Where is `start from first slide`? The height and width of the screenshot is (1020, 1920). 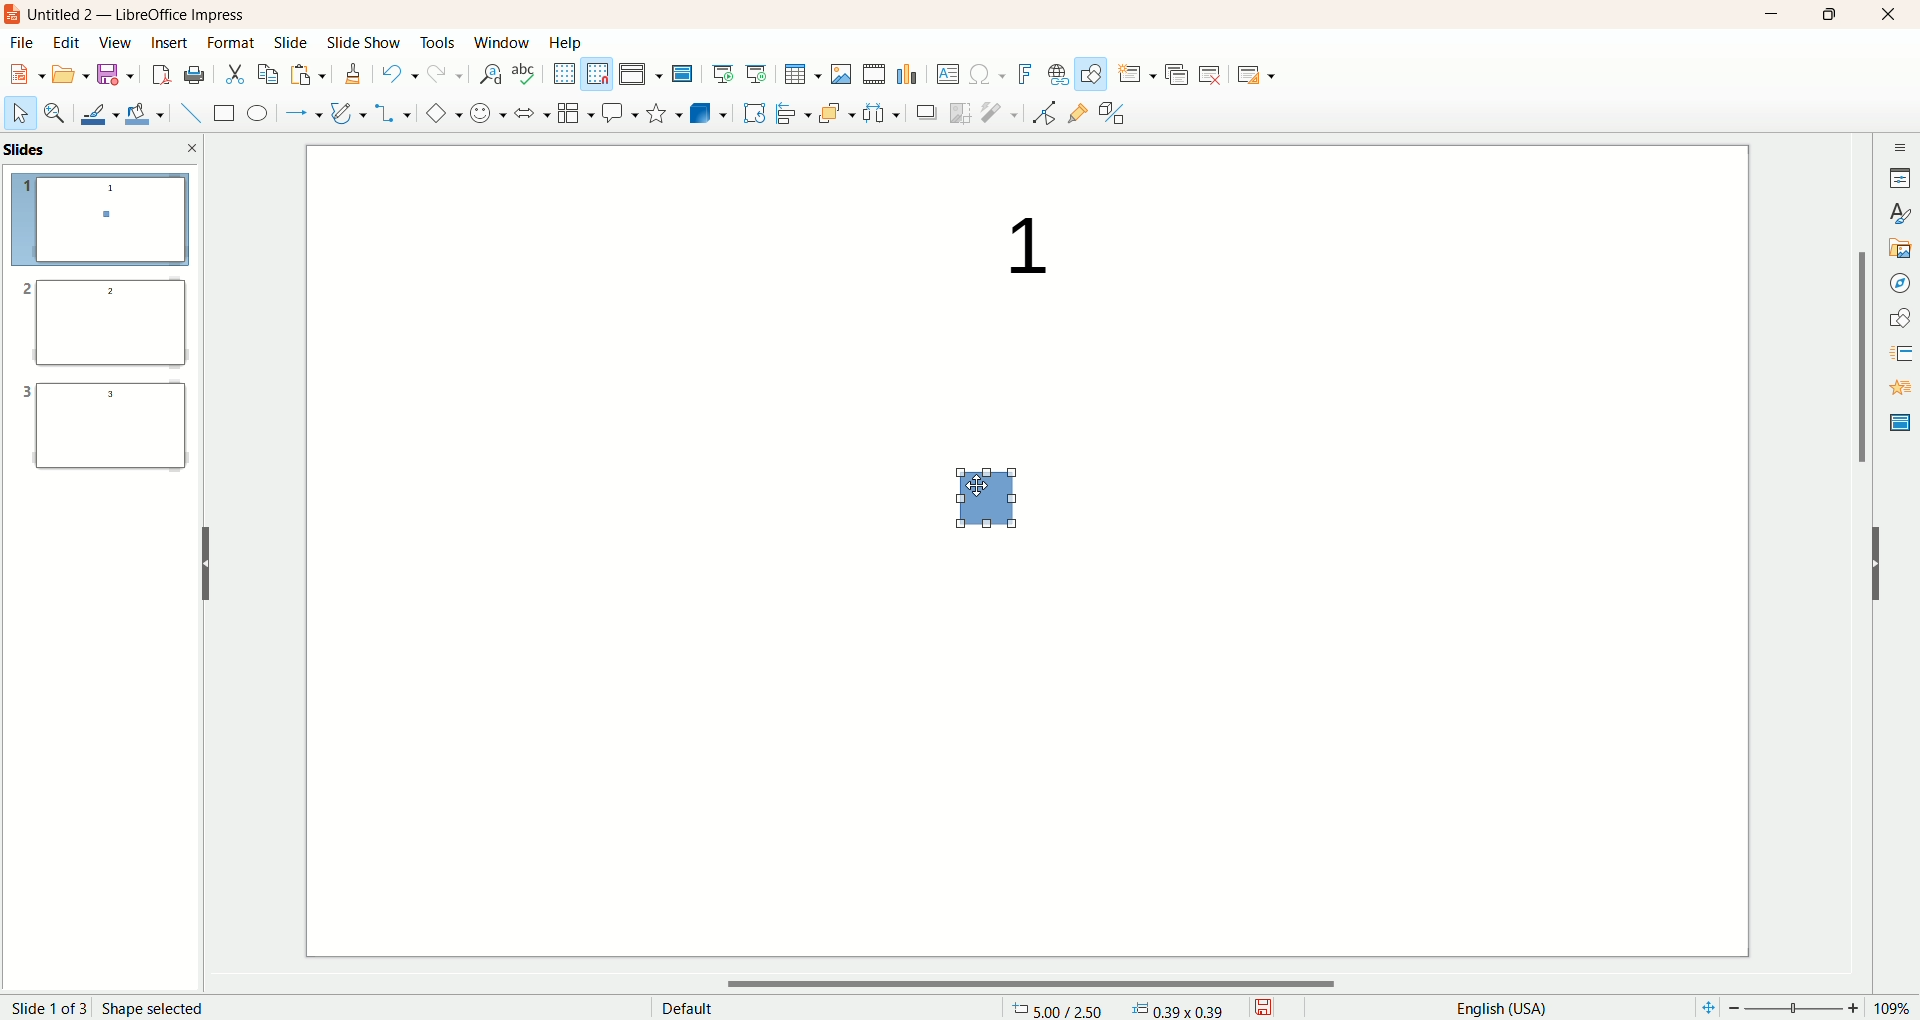 start from first slide is located at coordinates (724, 71).